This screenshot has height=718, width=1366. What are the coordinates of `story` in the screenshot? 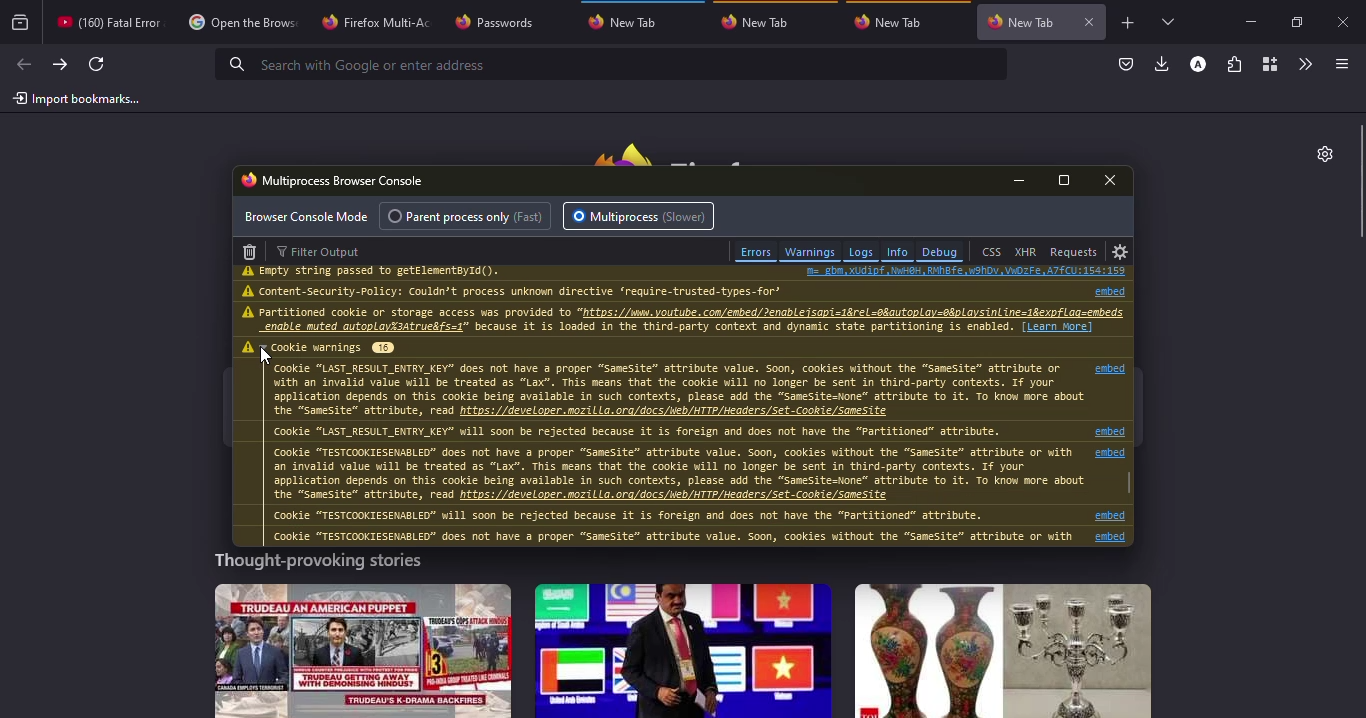 It's located at (1003, 651).